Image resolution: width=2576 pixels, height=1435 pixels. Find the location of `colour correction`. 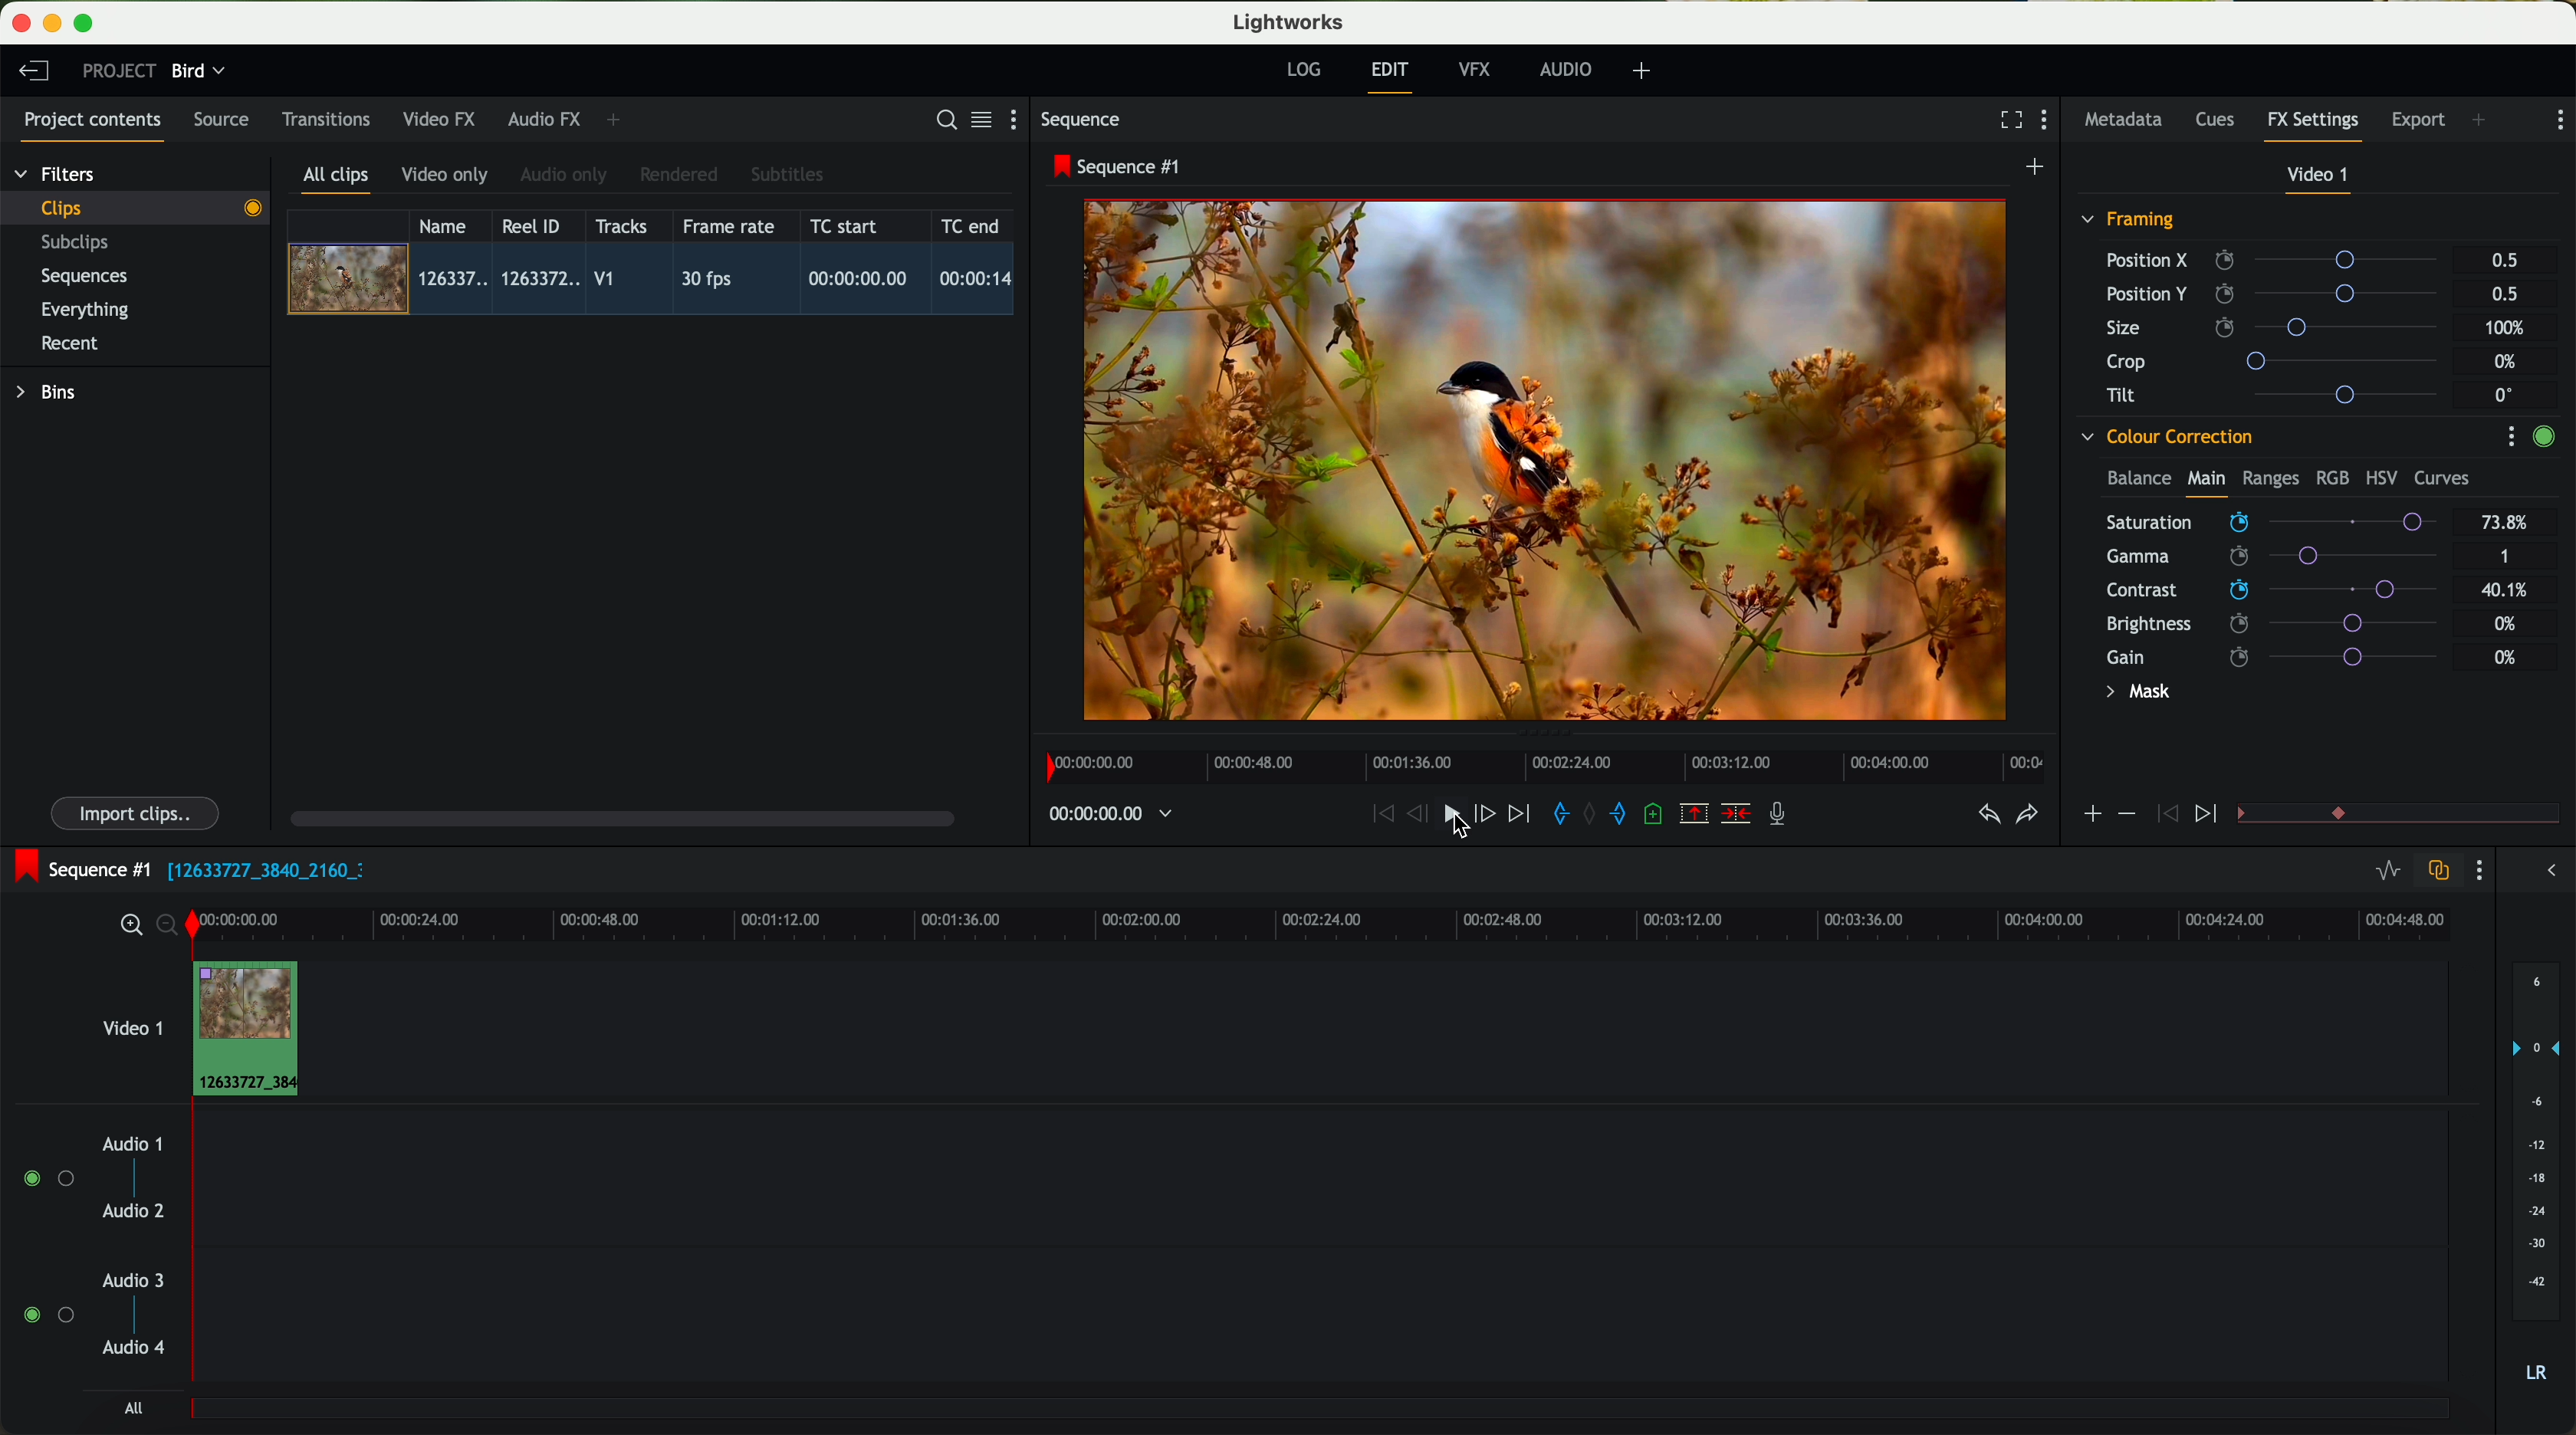

colour correction is located at coordinates (2165, 437).